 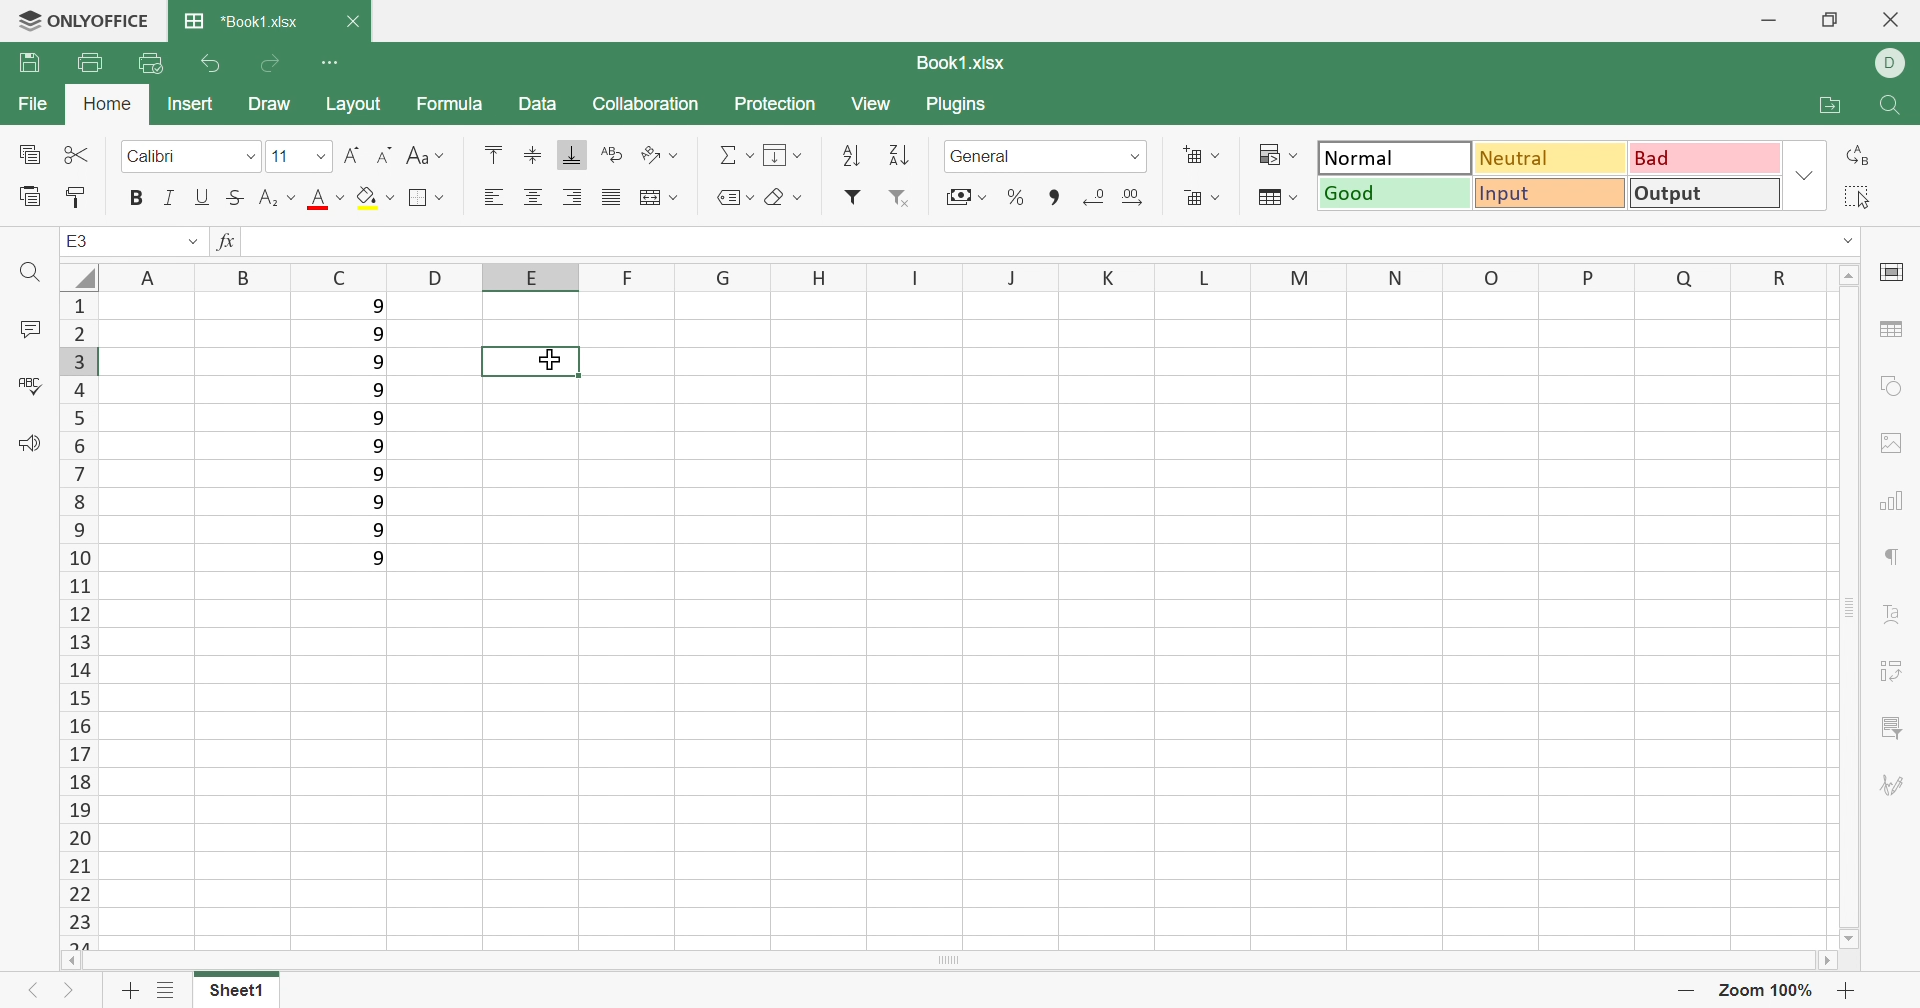 I want to click on Drop Down, so click(x=320, y=156).